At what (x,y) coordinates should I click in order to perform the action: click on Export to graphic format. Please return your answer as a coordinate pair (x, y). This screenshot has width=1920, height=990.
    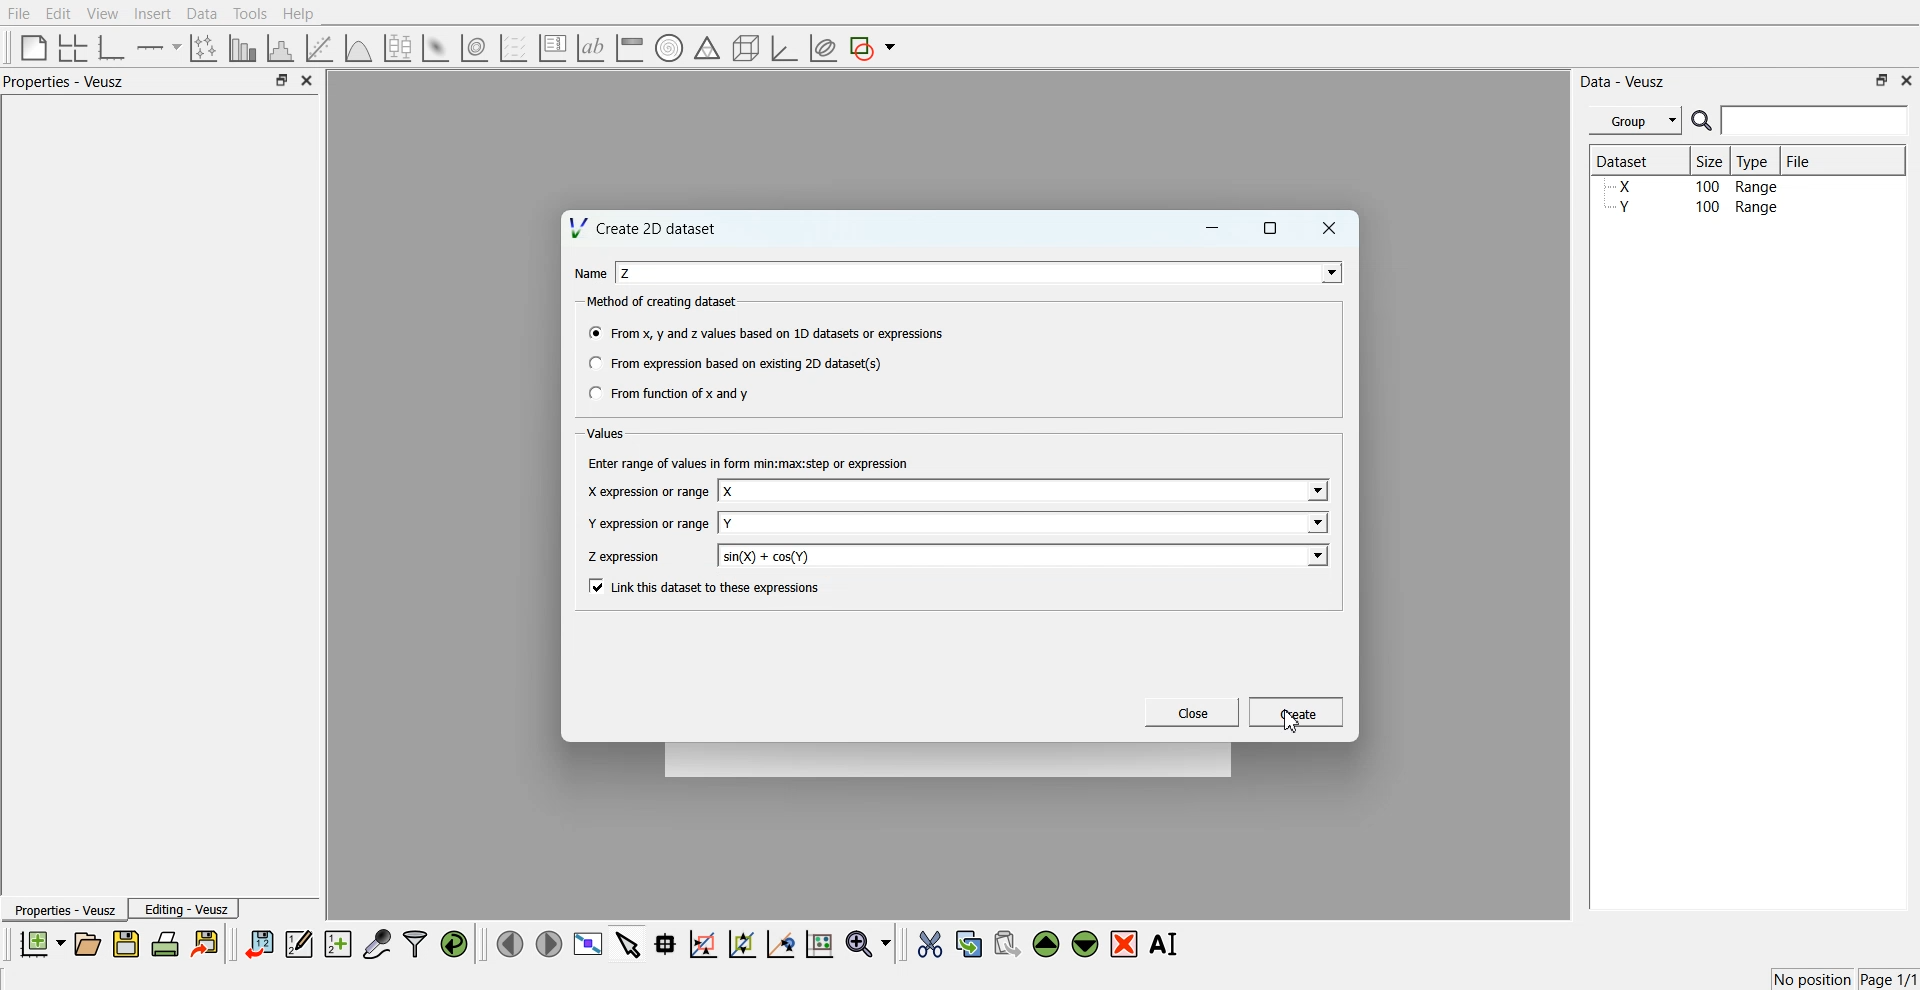
    Looking at the image, I should click on (207, 943).